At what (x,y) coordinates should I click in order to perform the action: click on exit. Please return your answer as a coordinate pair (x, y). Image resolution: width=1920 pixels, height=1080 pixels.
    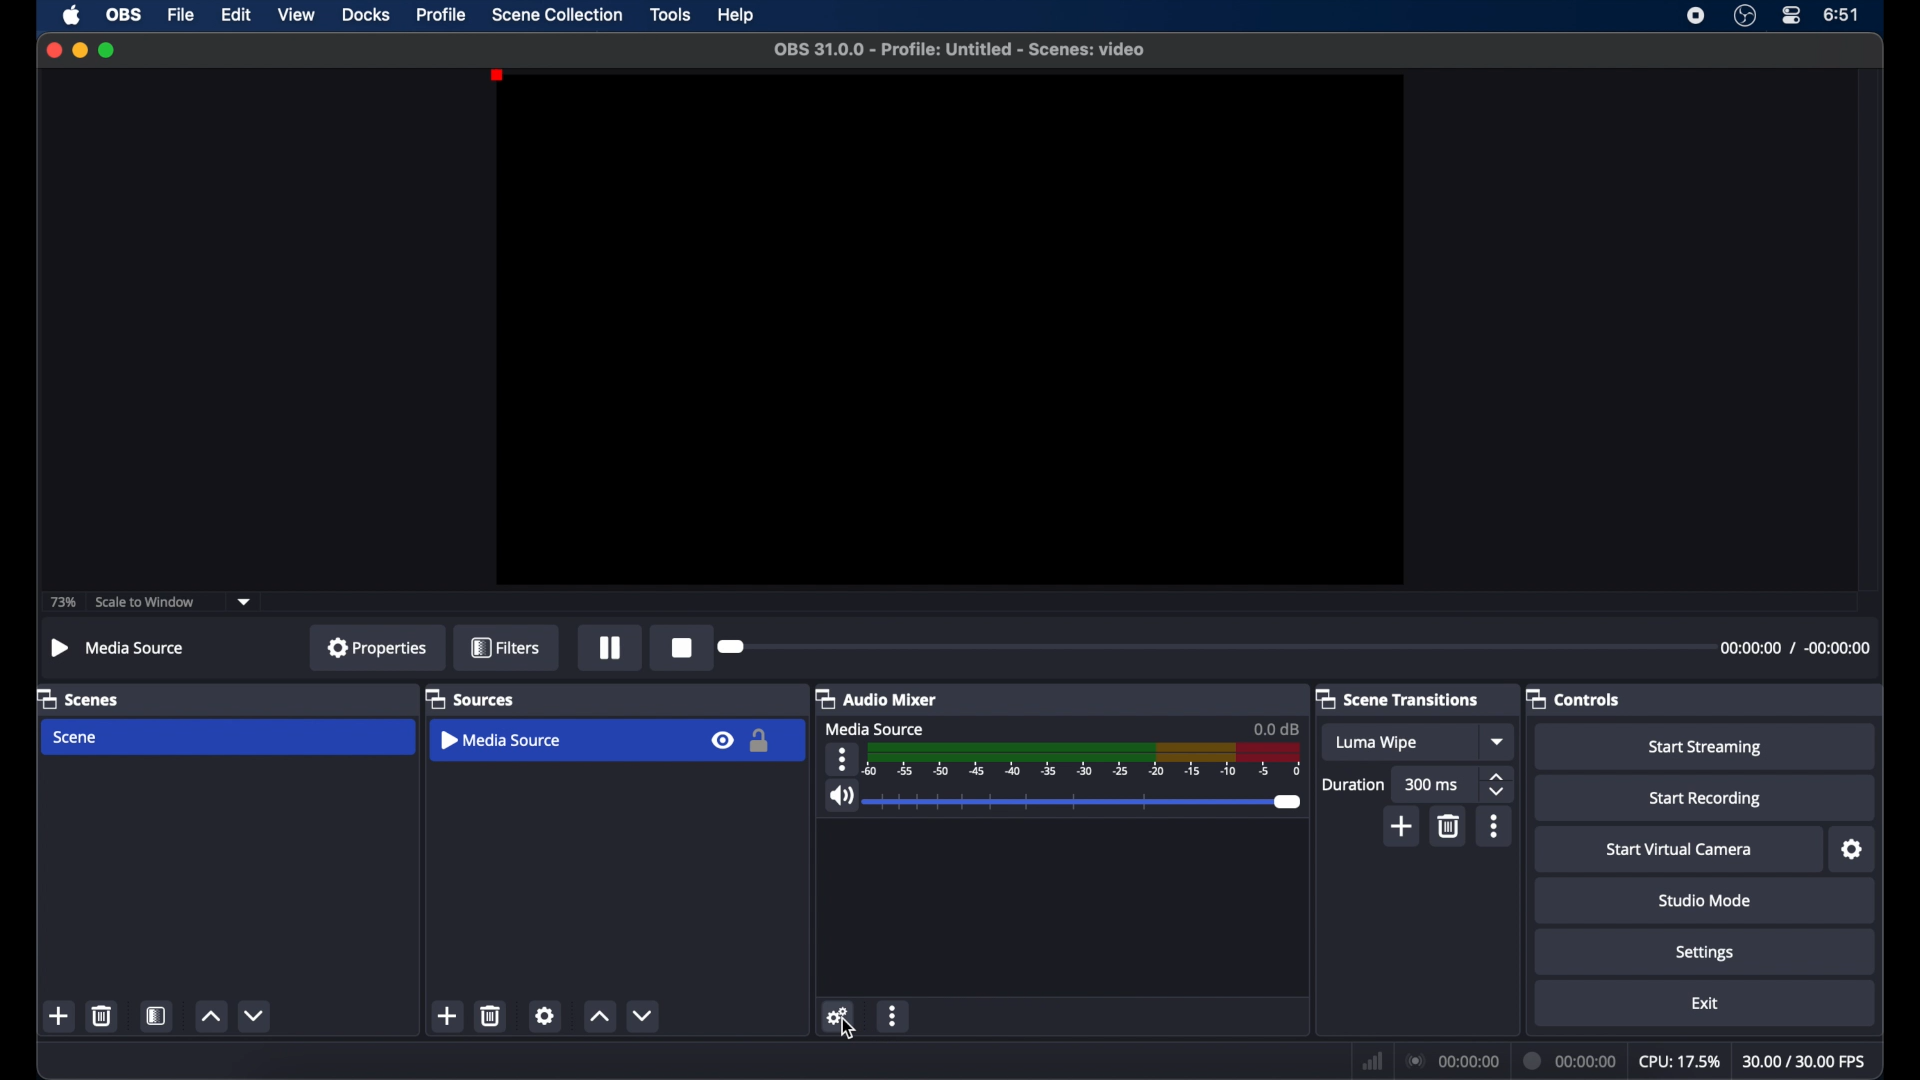
    Looking at the image, I should click on (1705, 1003).